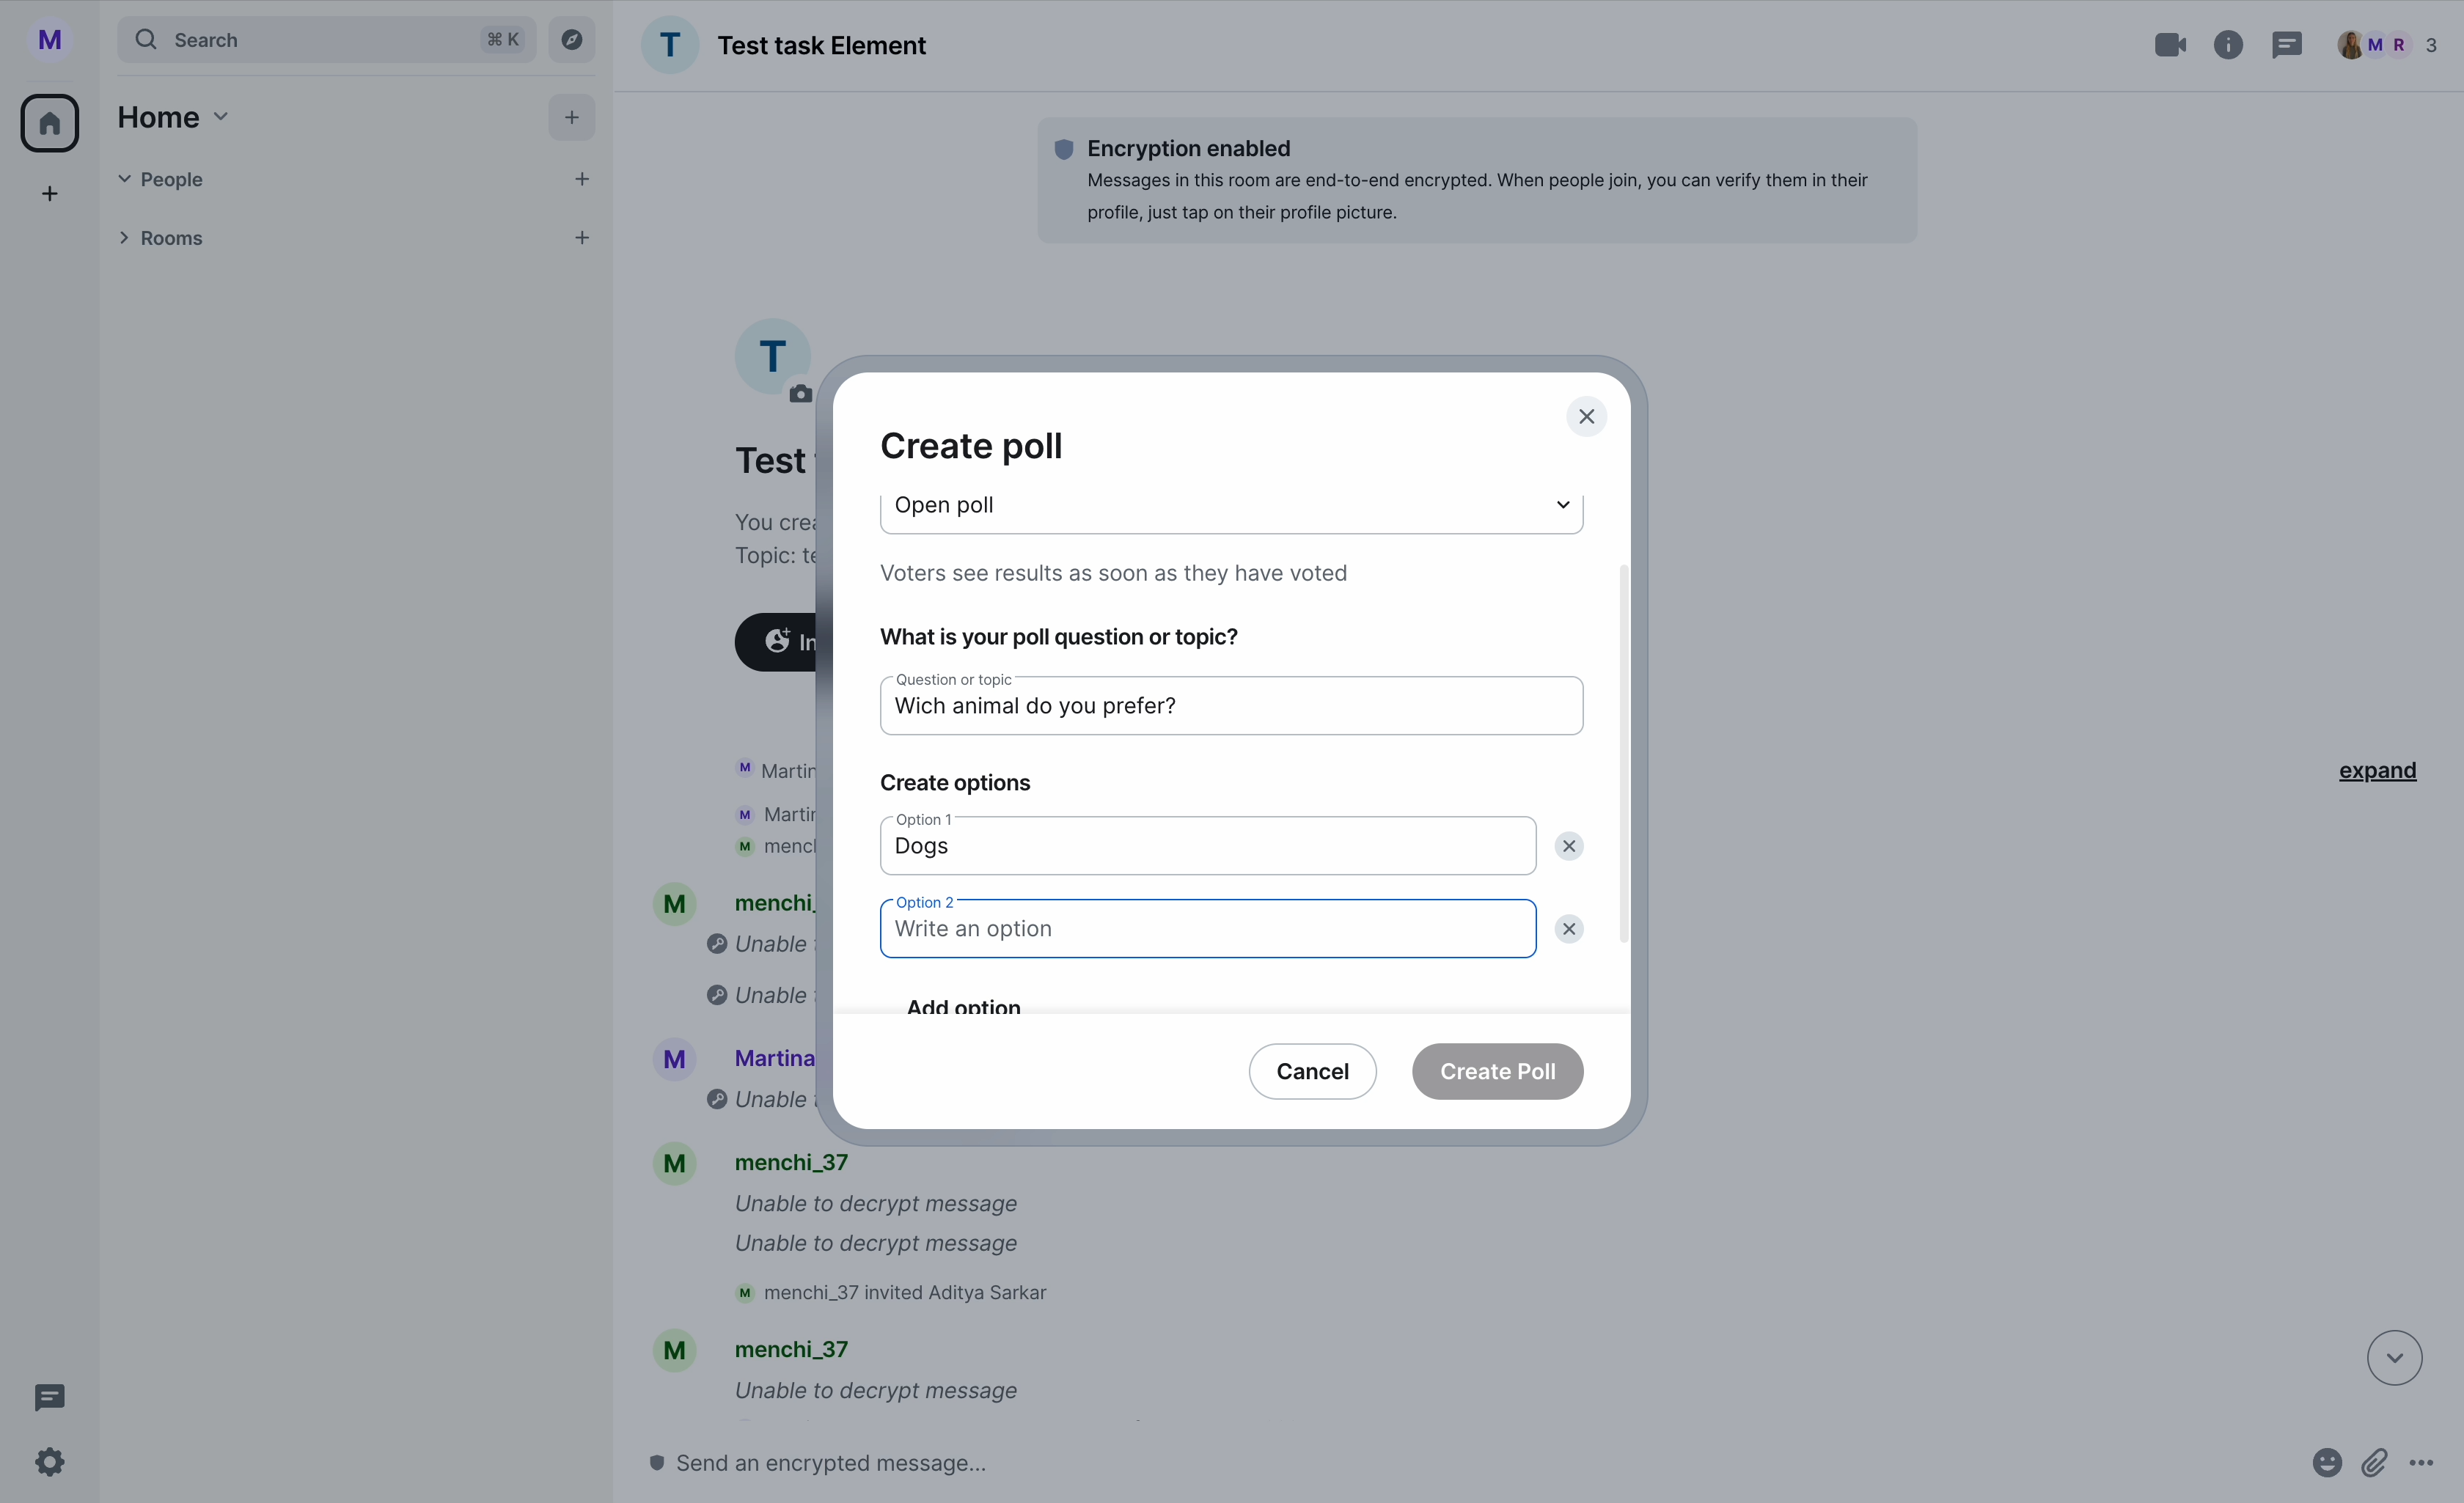 The height and width of the screenshot is (1503, 2464). Describe the element at coordinates (1631, 754) in the screenshot. I see `scroll bar` at that location.